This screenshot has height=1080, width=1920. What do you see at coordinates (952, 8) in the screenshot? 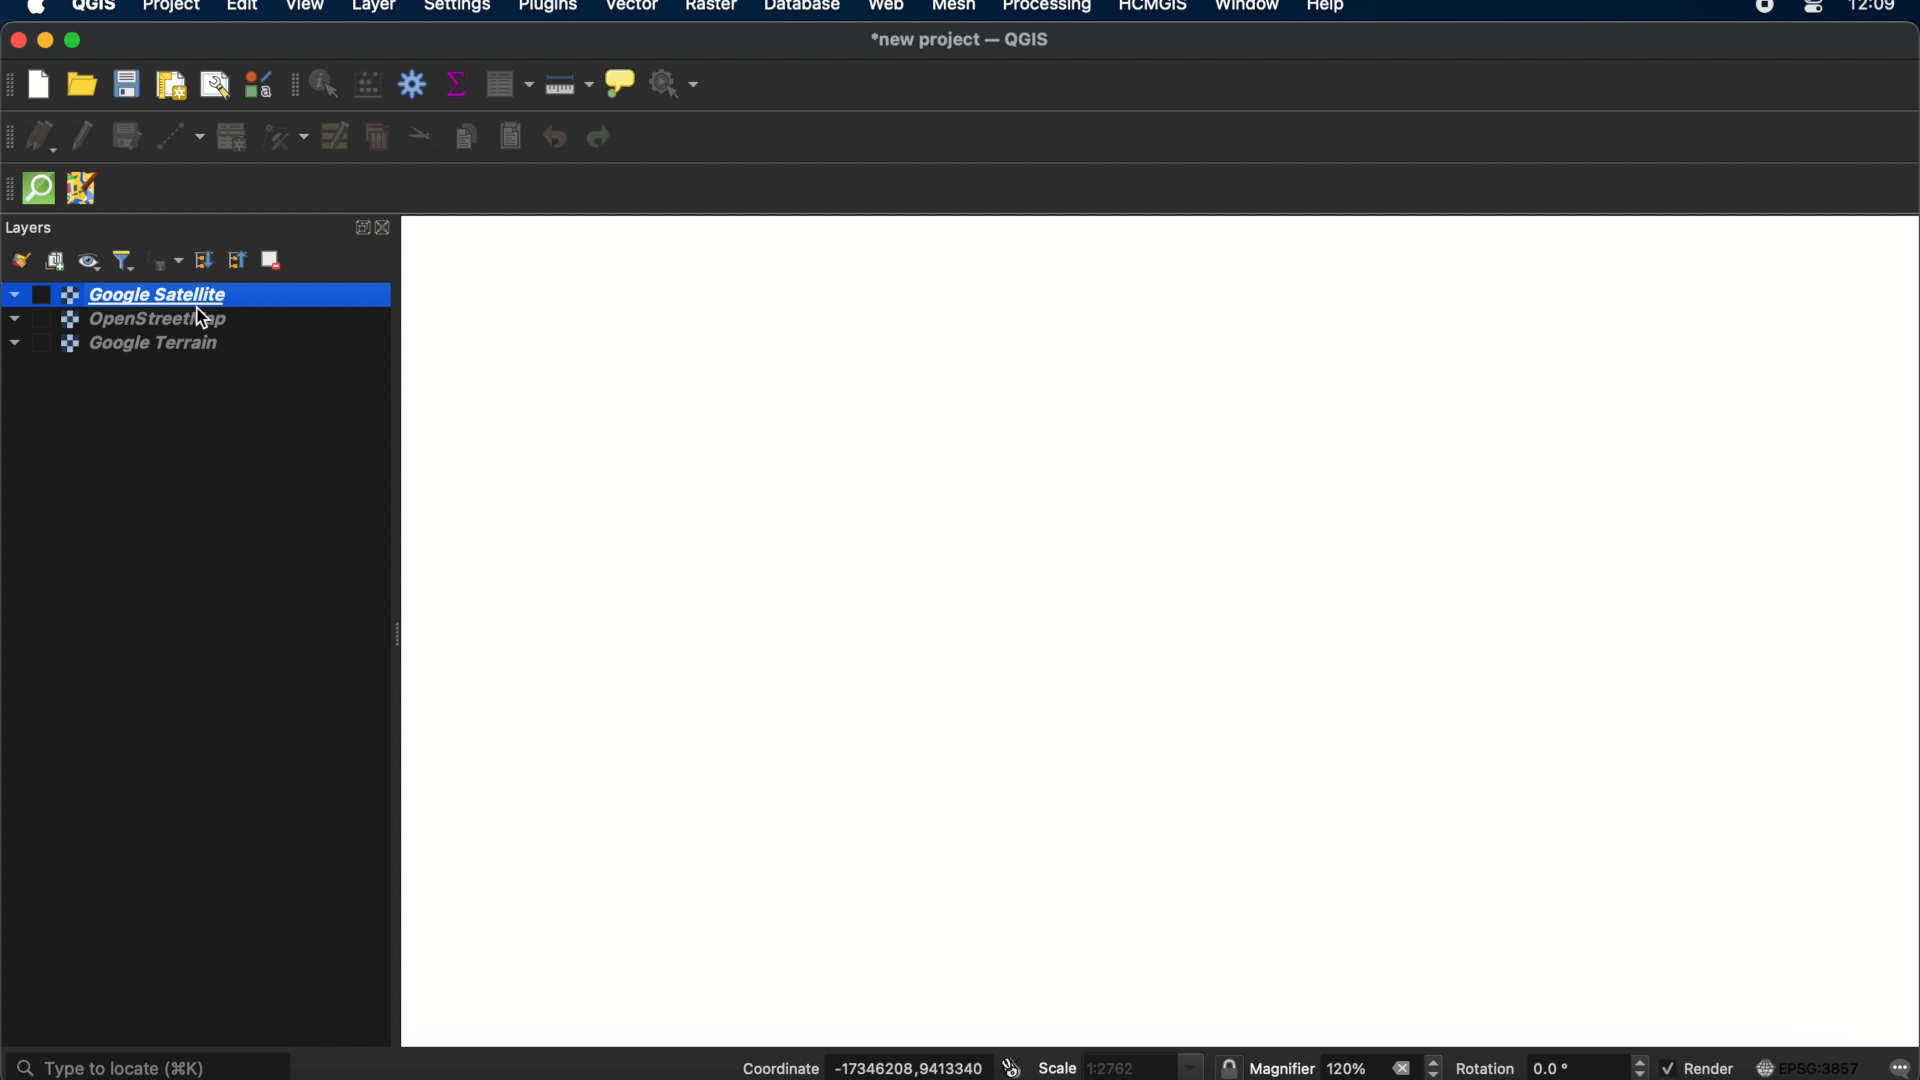
I see `mesh` at bounding box center [952, 8].